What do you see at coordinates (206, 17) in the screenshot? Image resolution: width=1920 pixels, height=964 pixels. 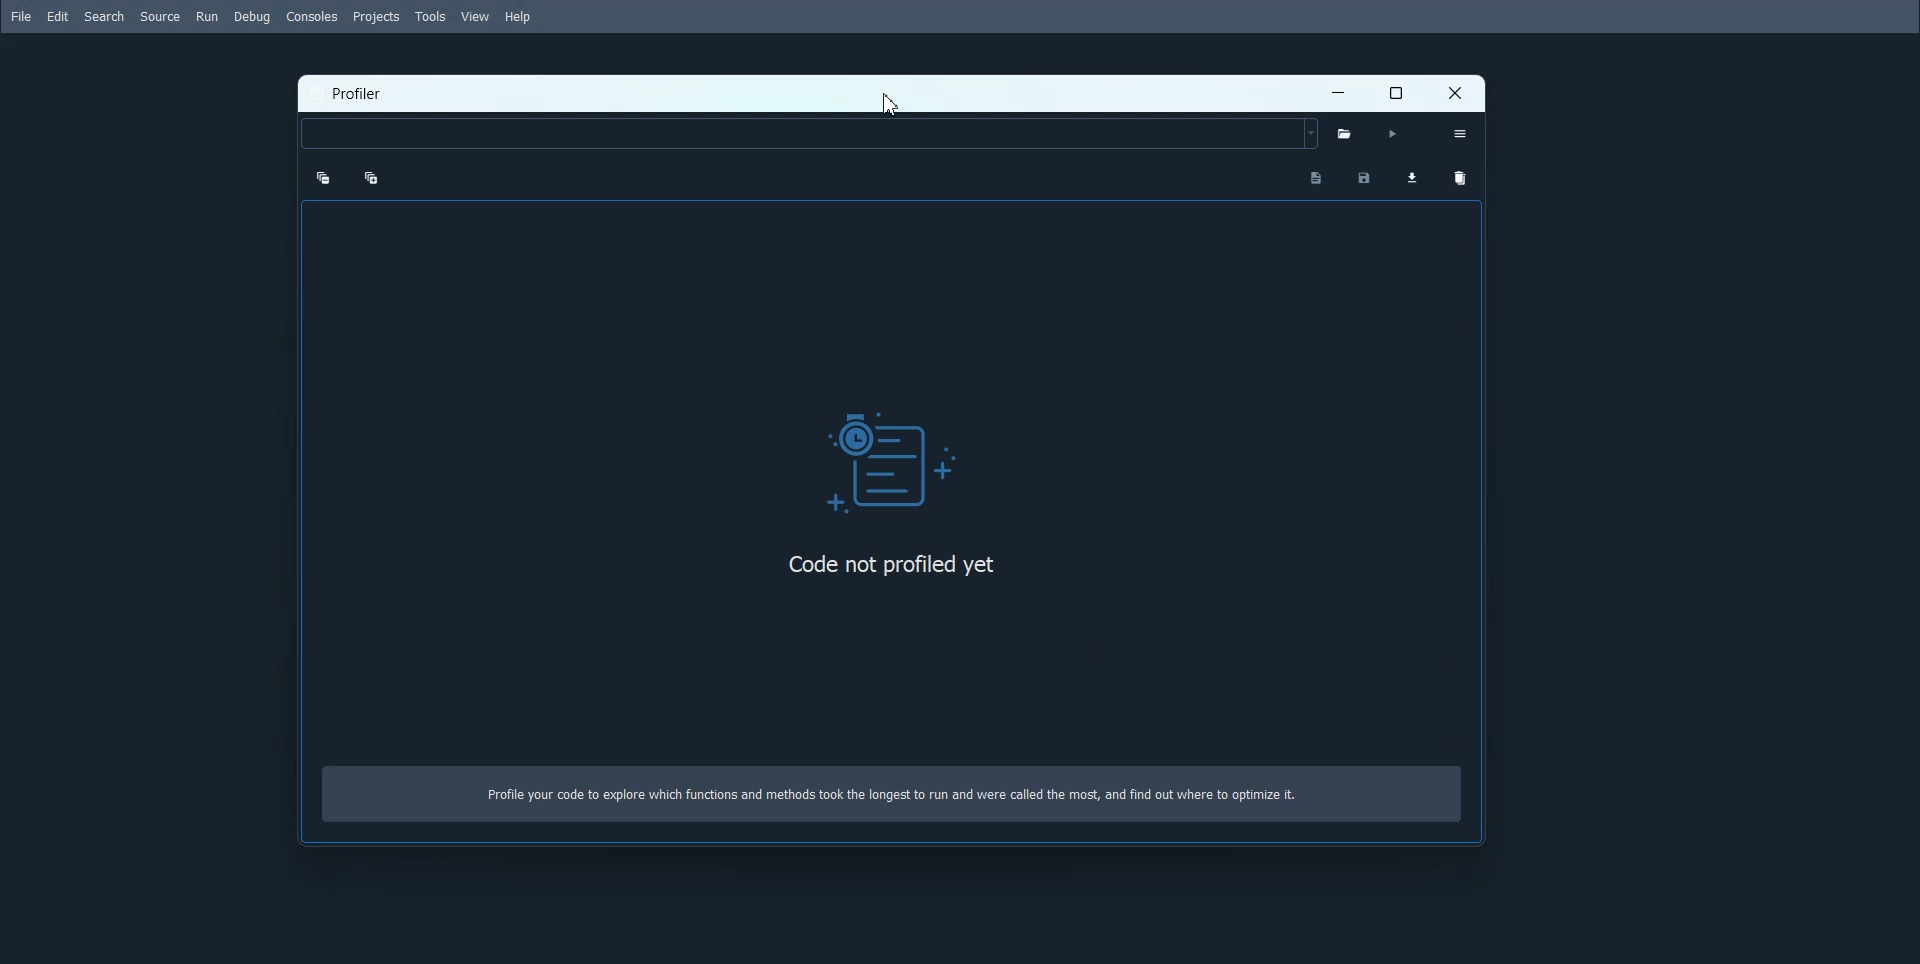 I see `Run` at bounding box center [206, 17].